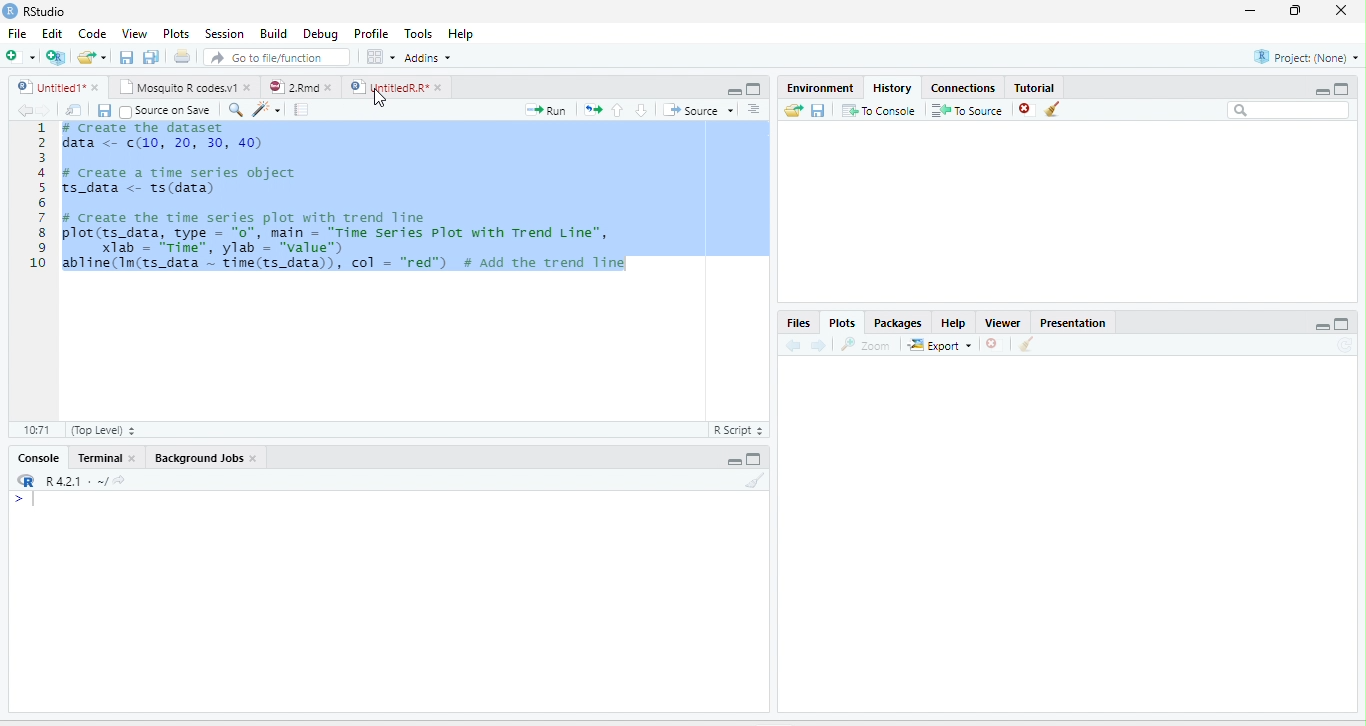 This screenshot has height=726, width=1366. I want to click on Go back to previous source location, so click(22, 110).